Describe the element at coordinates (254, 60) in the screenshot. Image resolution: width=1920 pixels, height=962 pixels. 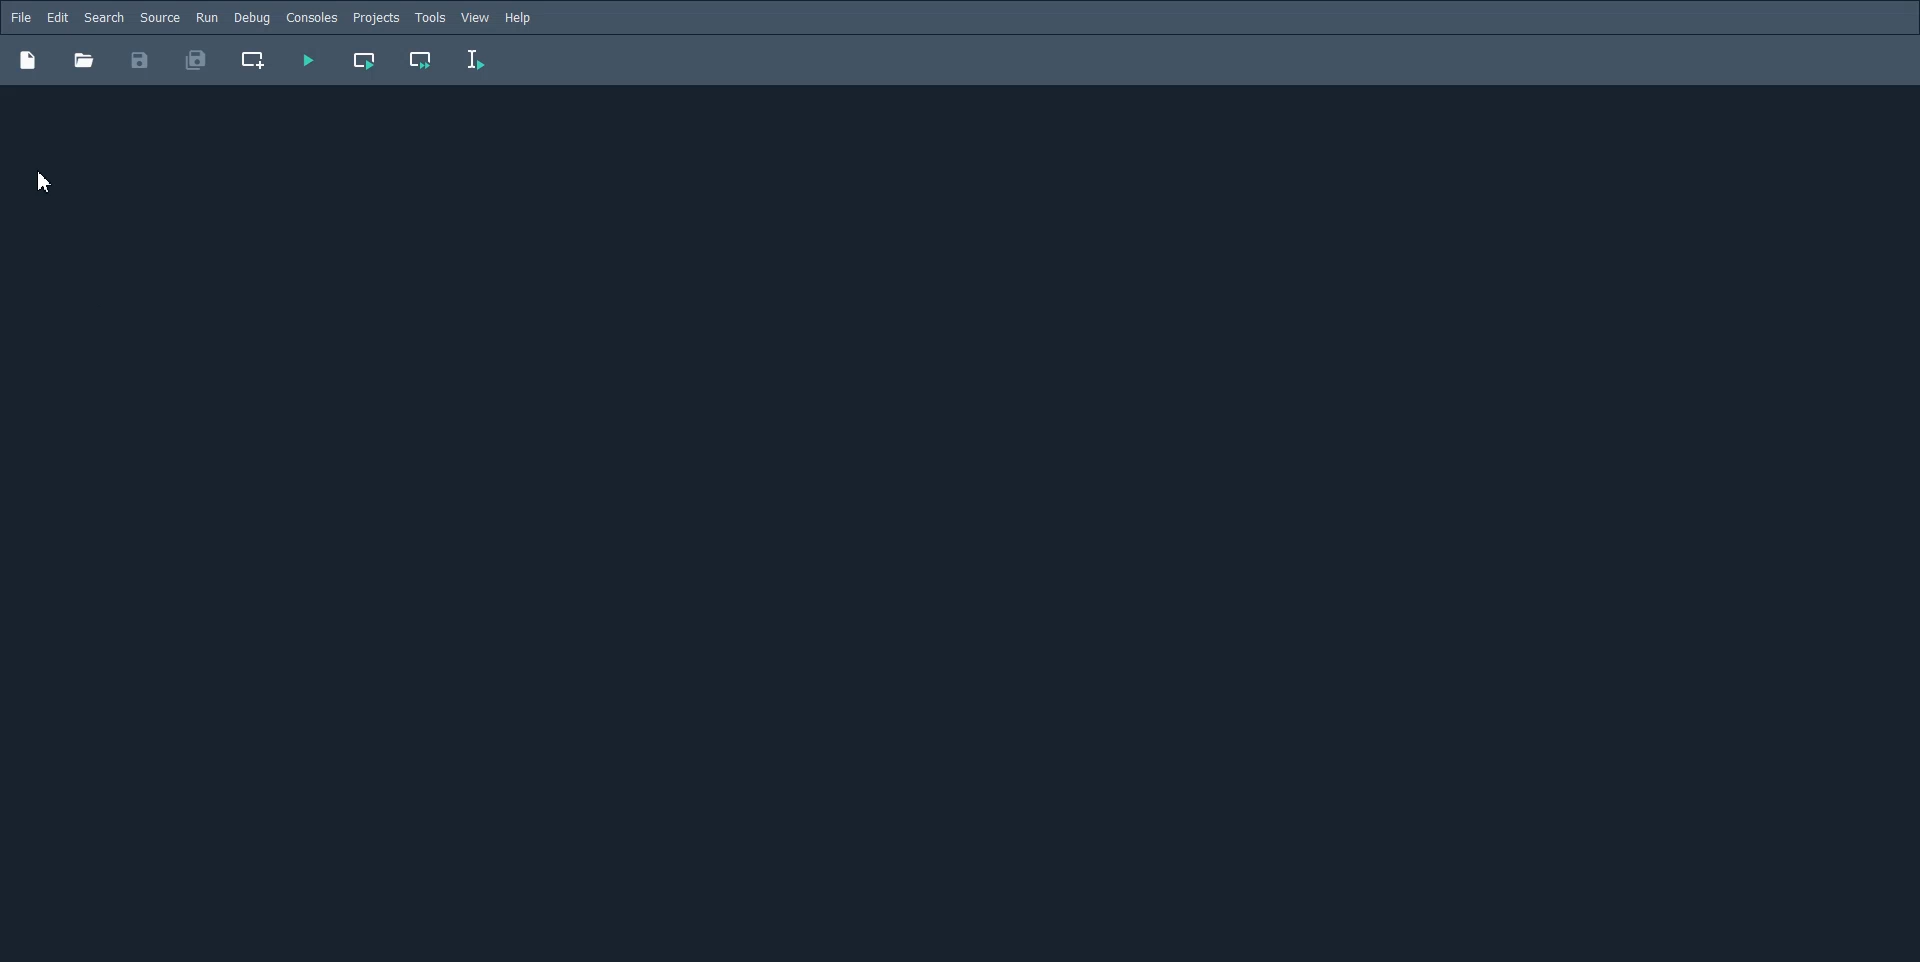
I see `Create new cell` at that location.